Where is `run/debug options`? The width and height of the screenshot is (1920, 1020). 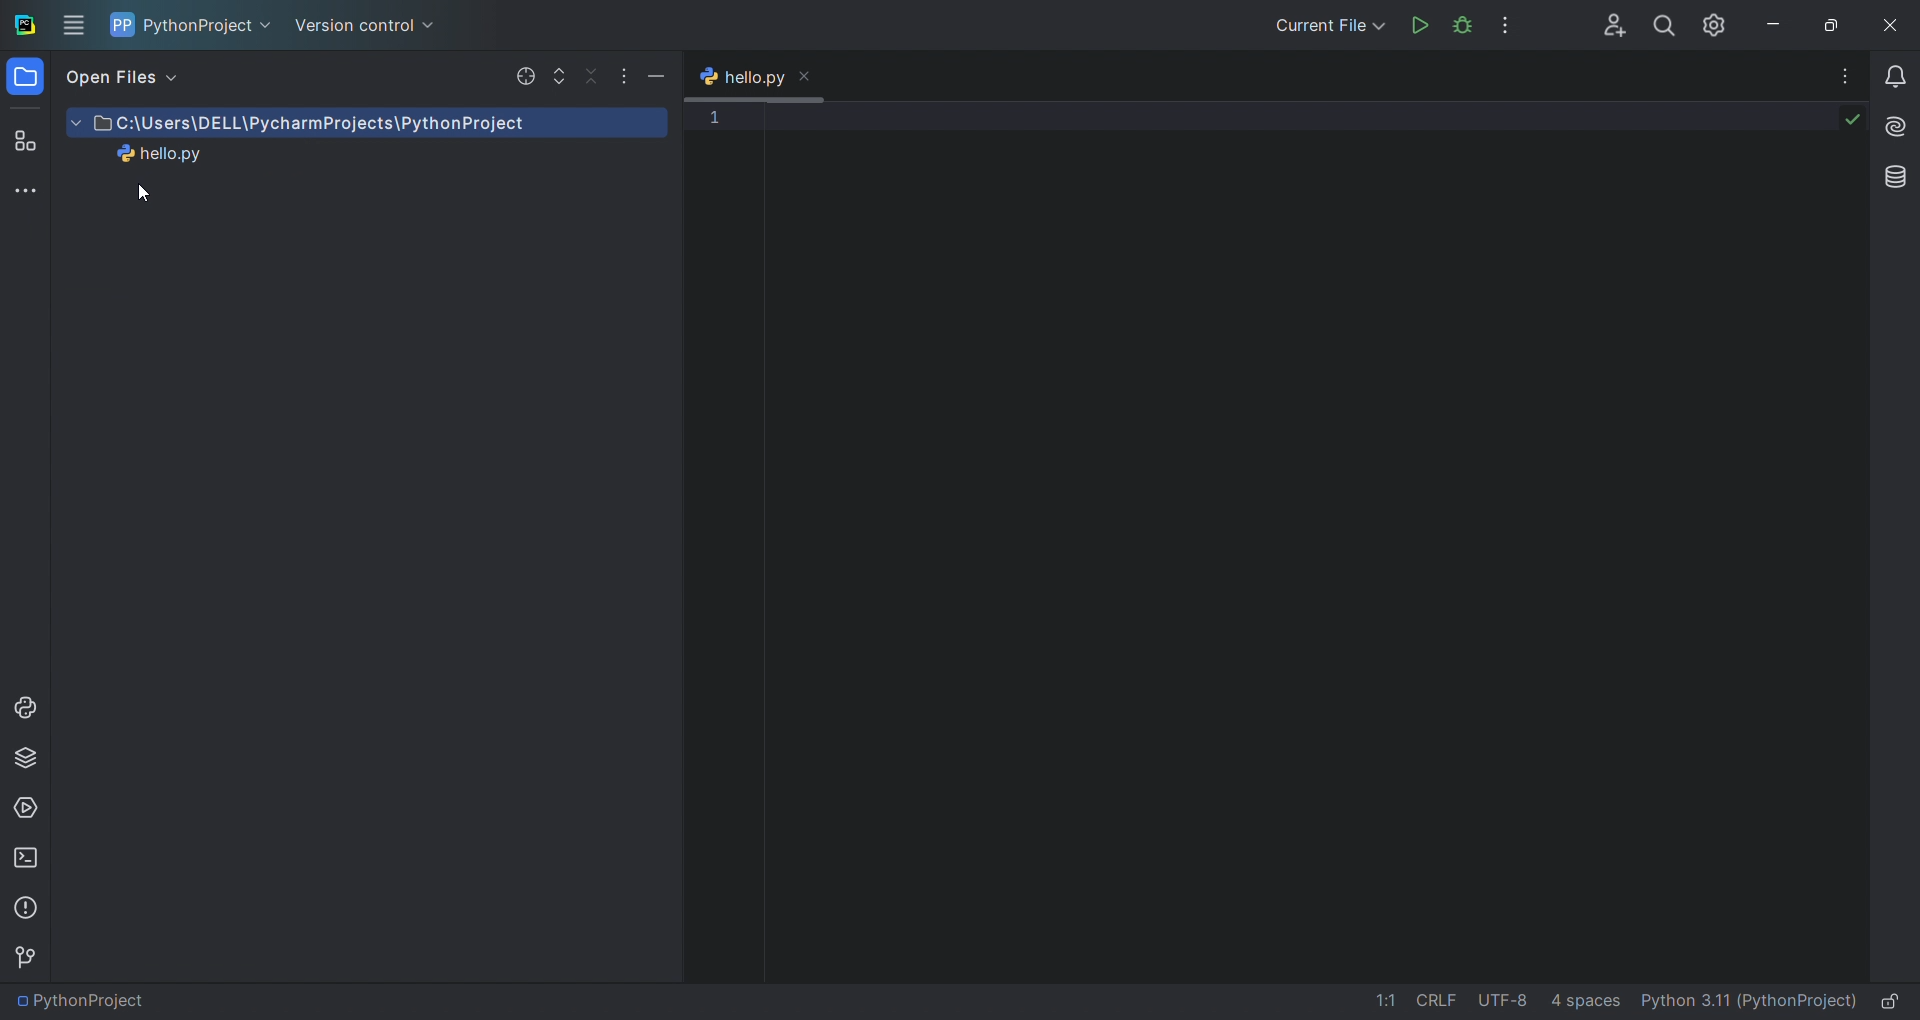 run/debug options is located at coordinates (1321, 27).